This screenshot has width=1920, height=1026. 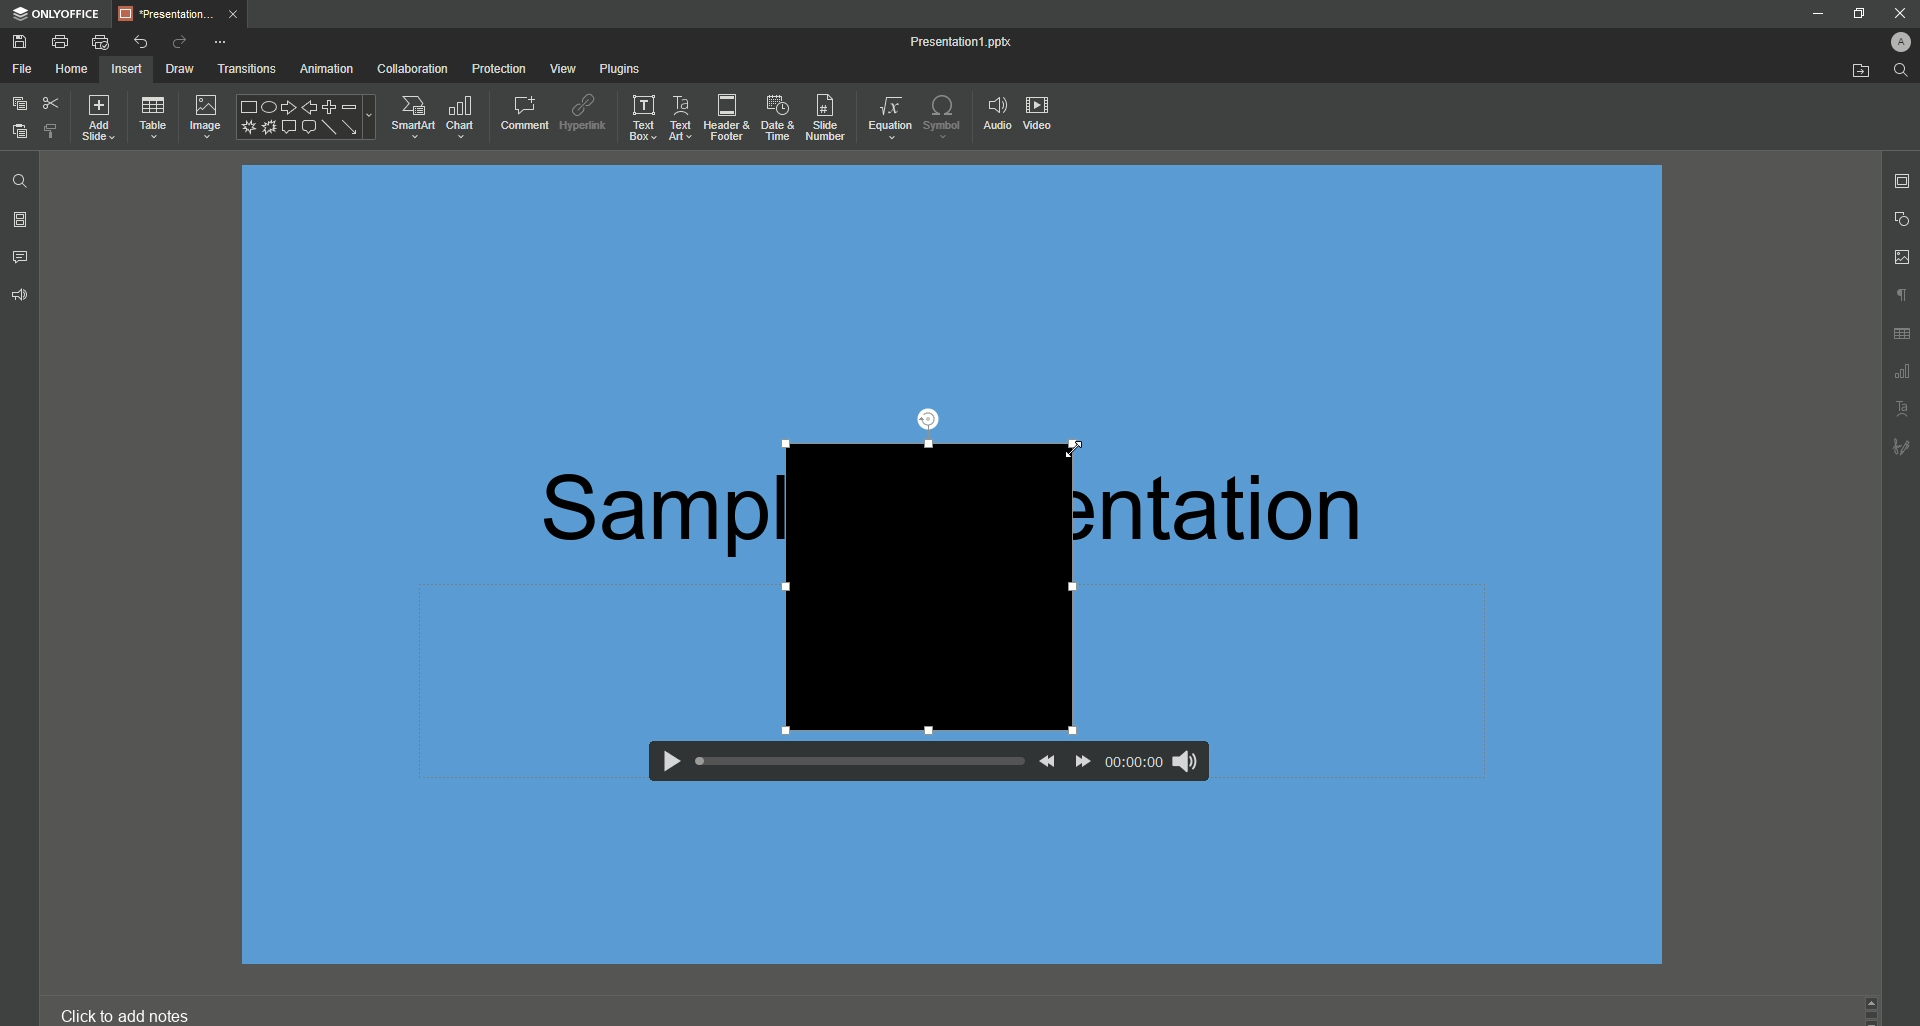 I want to click on presentation..., so click(x=185, y=11).